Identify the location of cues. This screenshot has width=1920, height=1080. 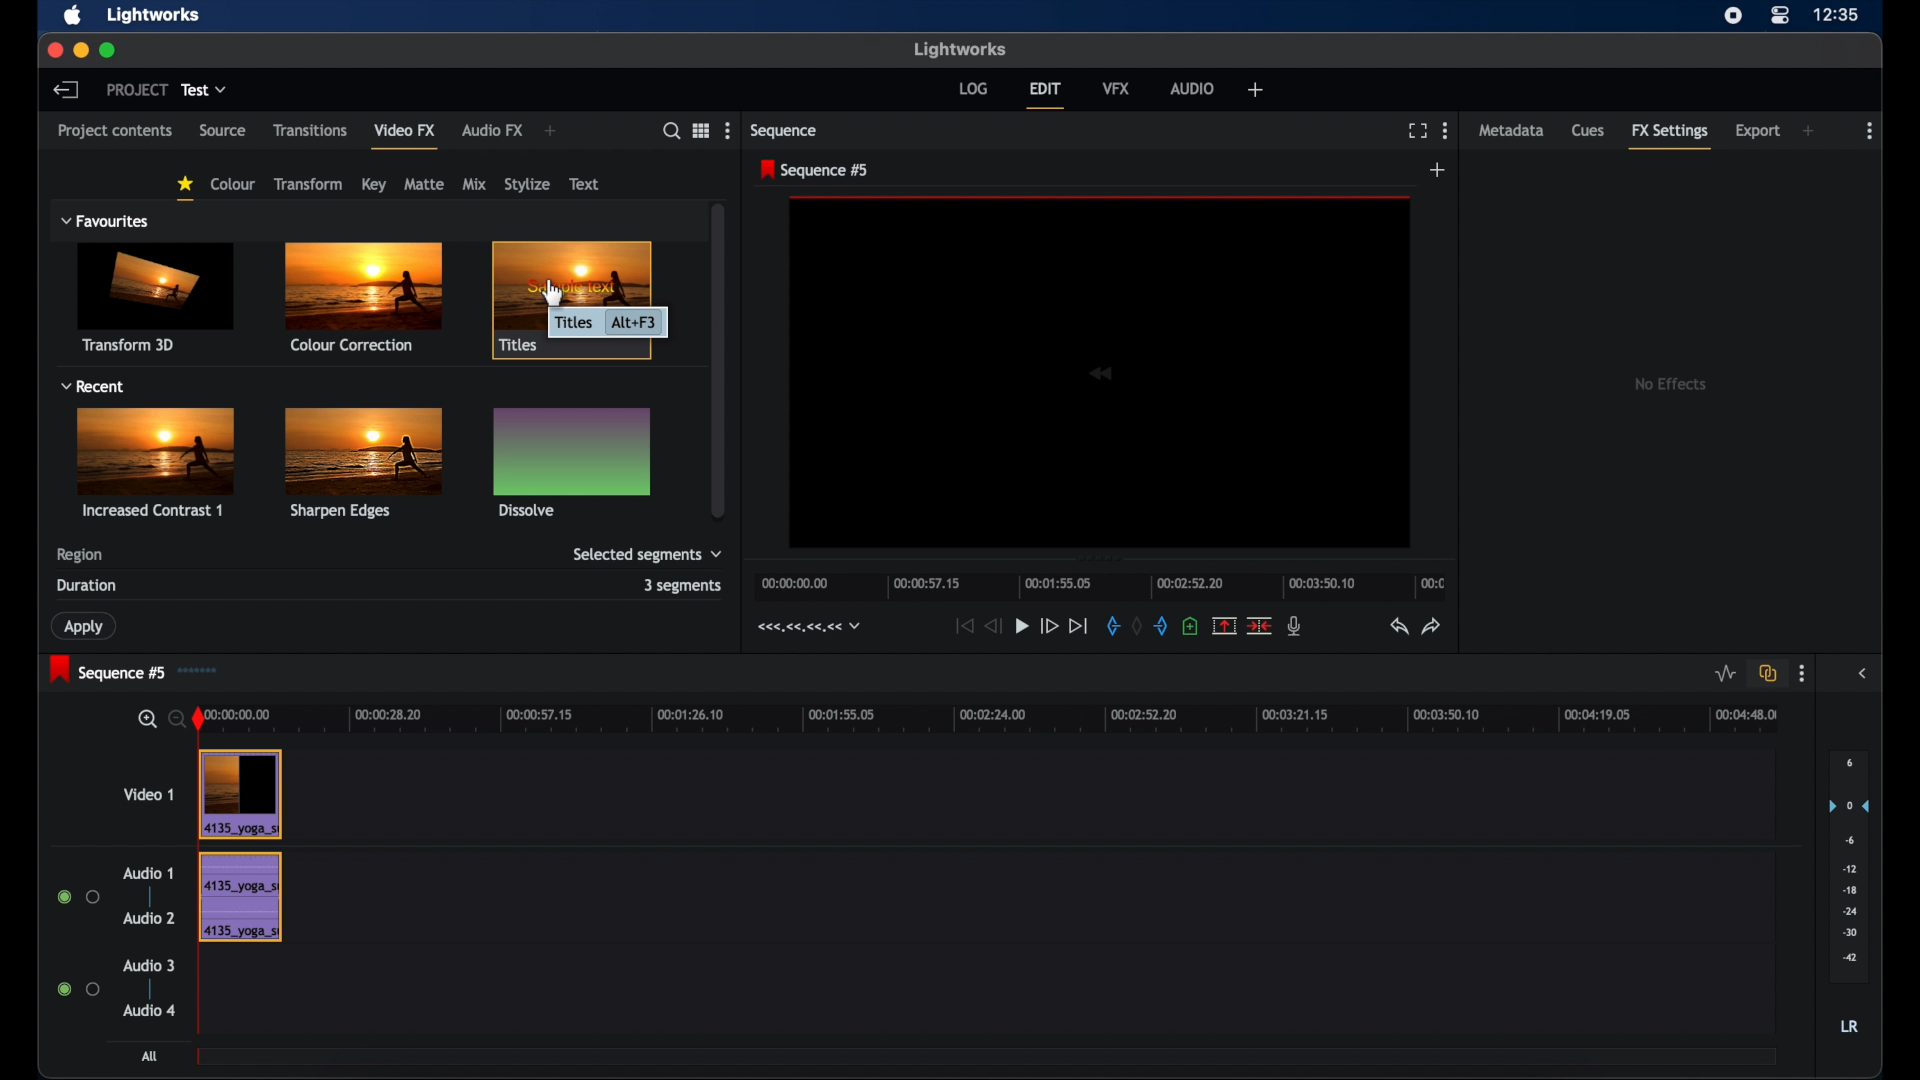
(1589, 131).